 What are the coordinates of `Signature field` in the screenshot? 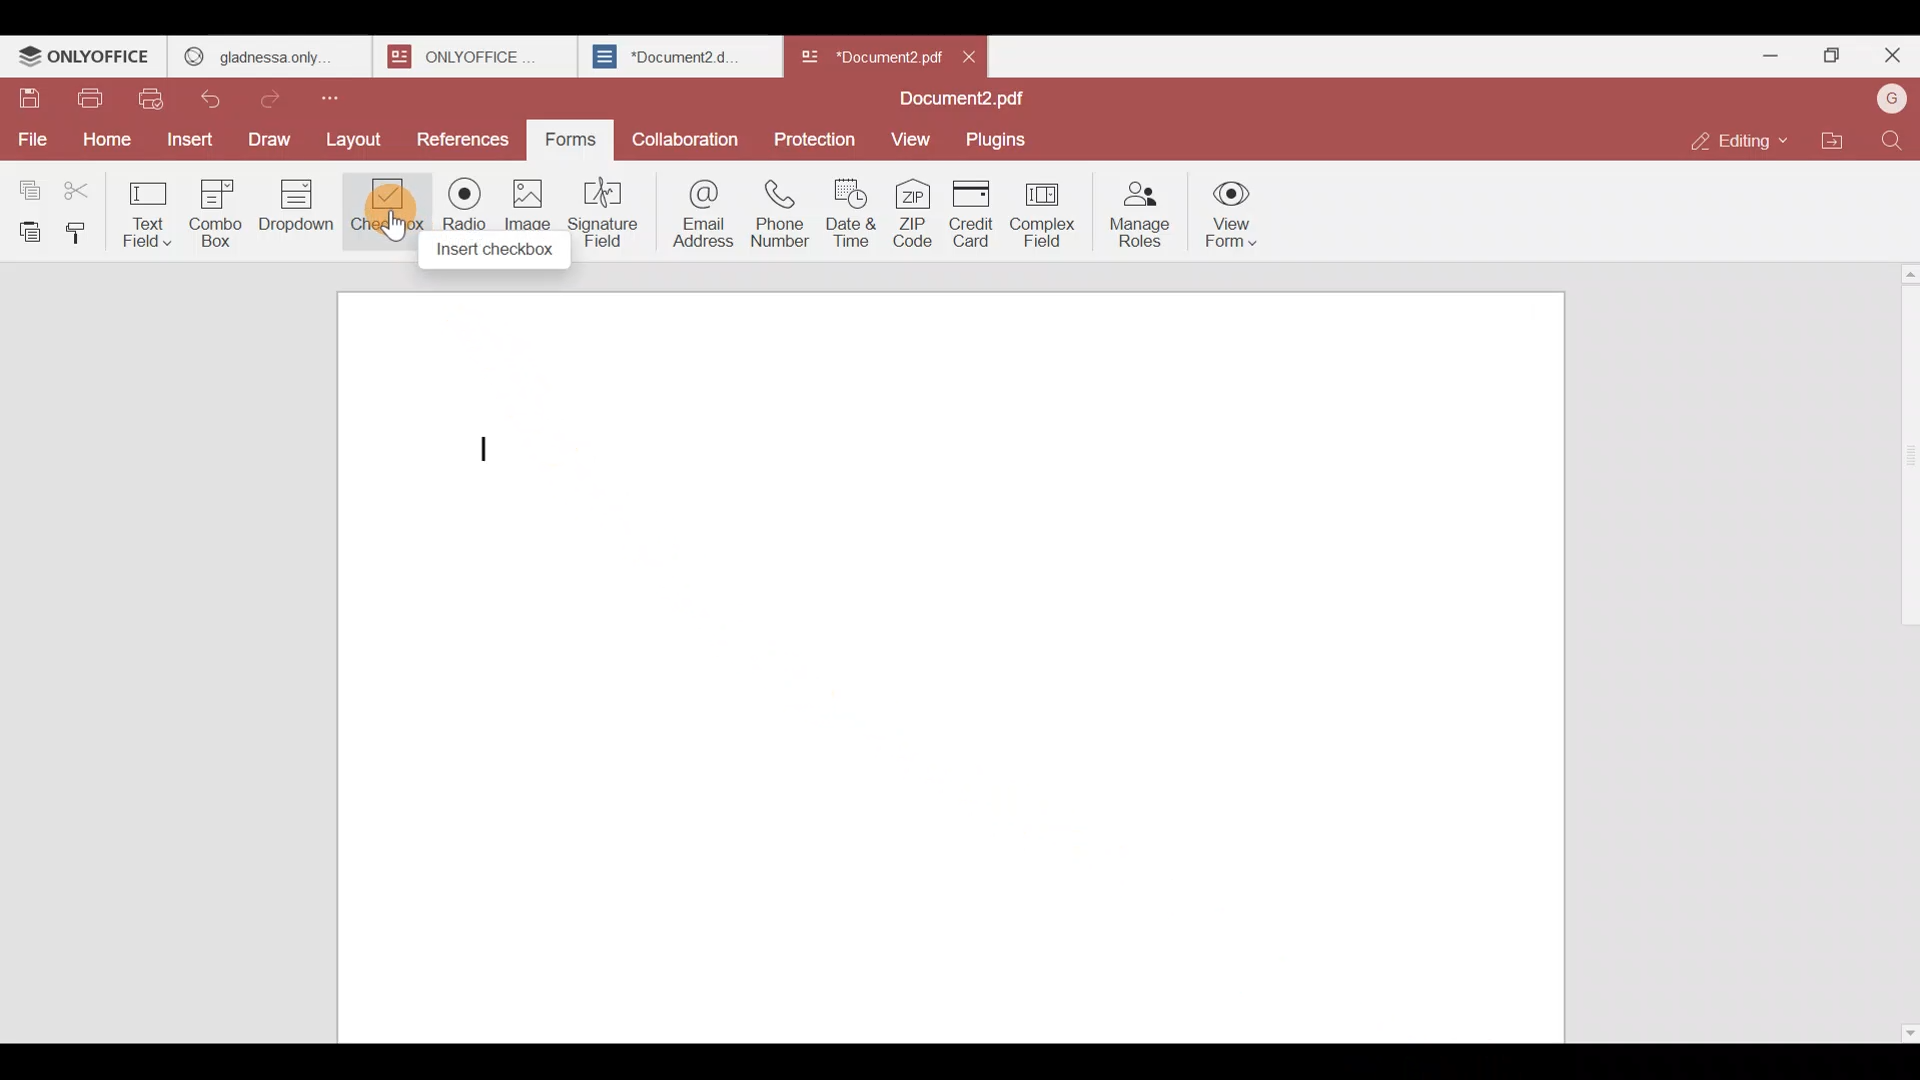 It's located at (609, 210).